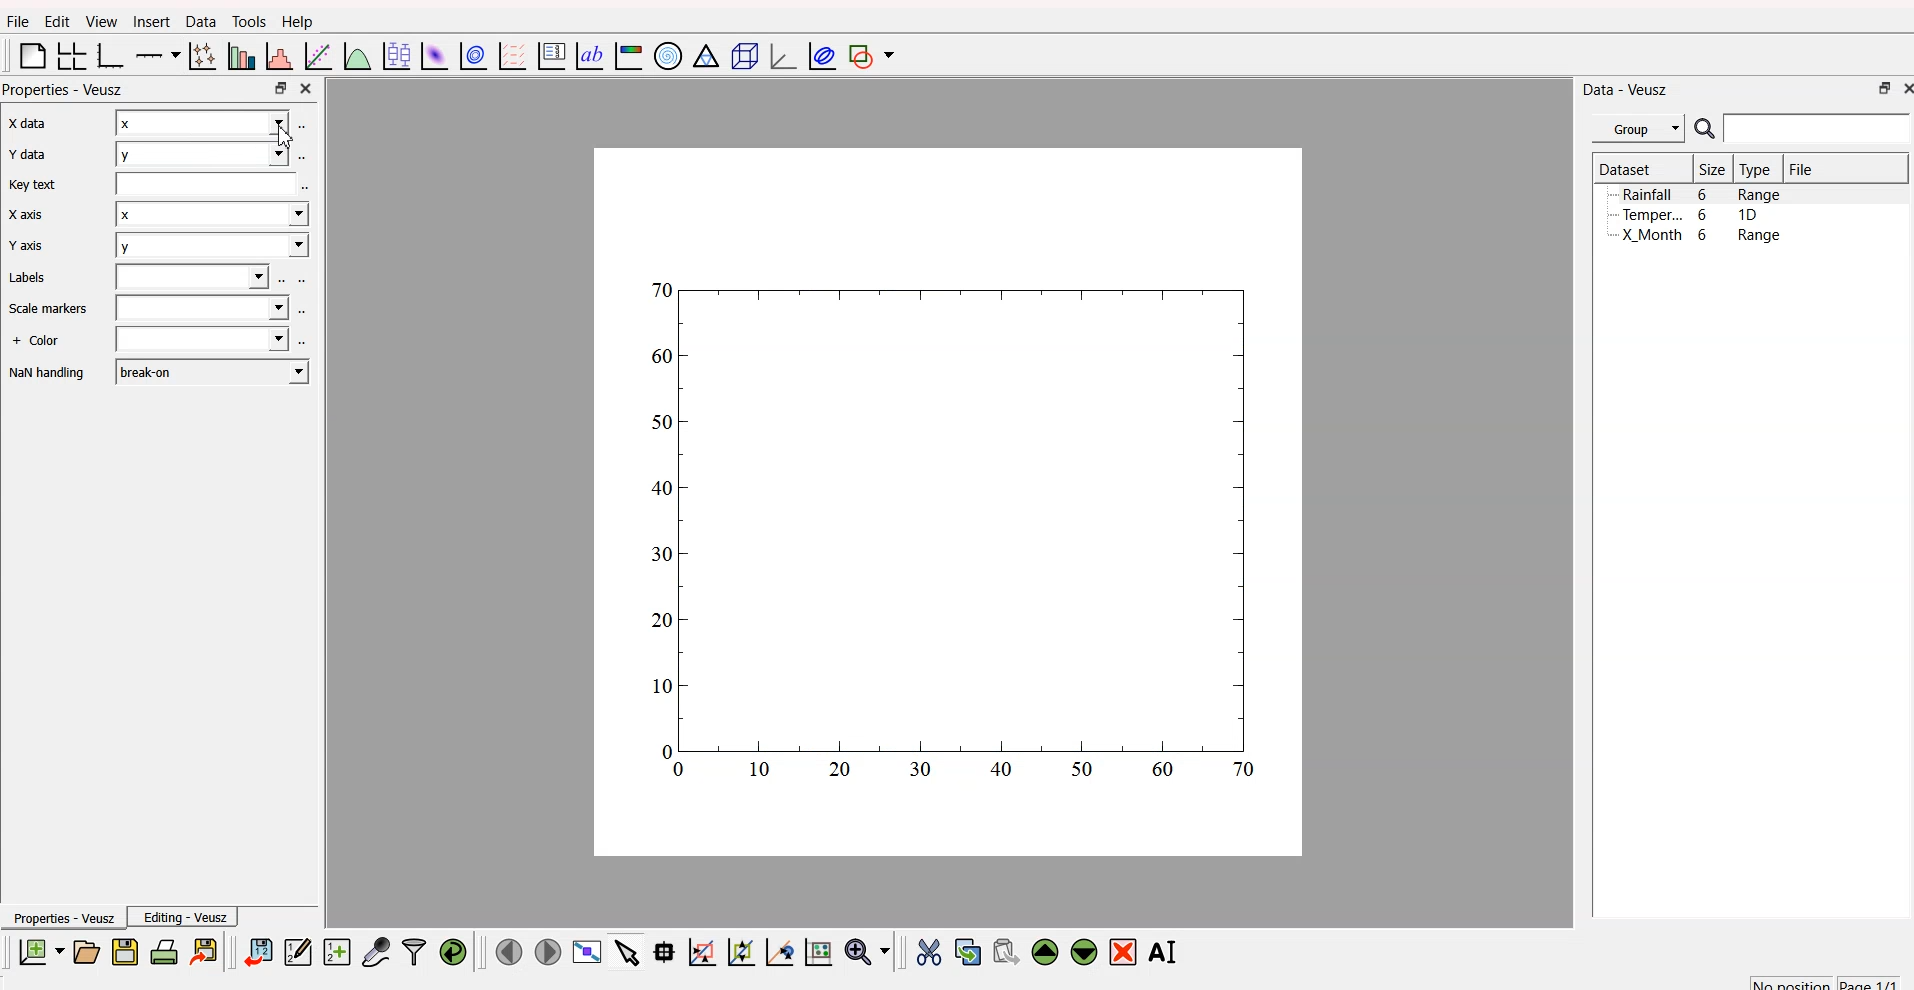 This screenshot has height=990, width=1914. What do you see at coordinates (38, 342) in the screenshot?
I see `+ Color` at bounding box center [38, 342].